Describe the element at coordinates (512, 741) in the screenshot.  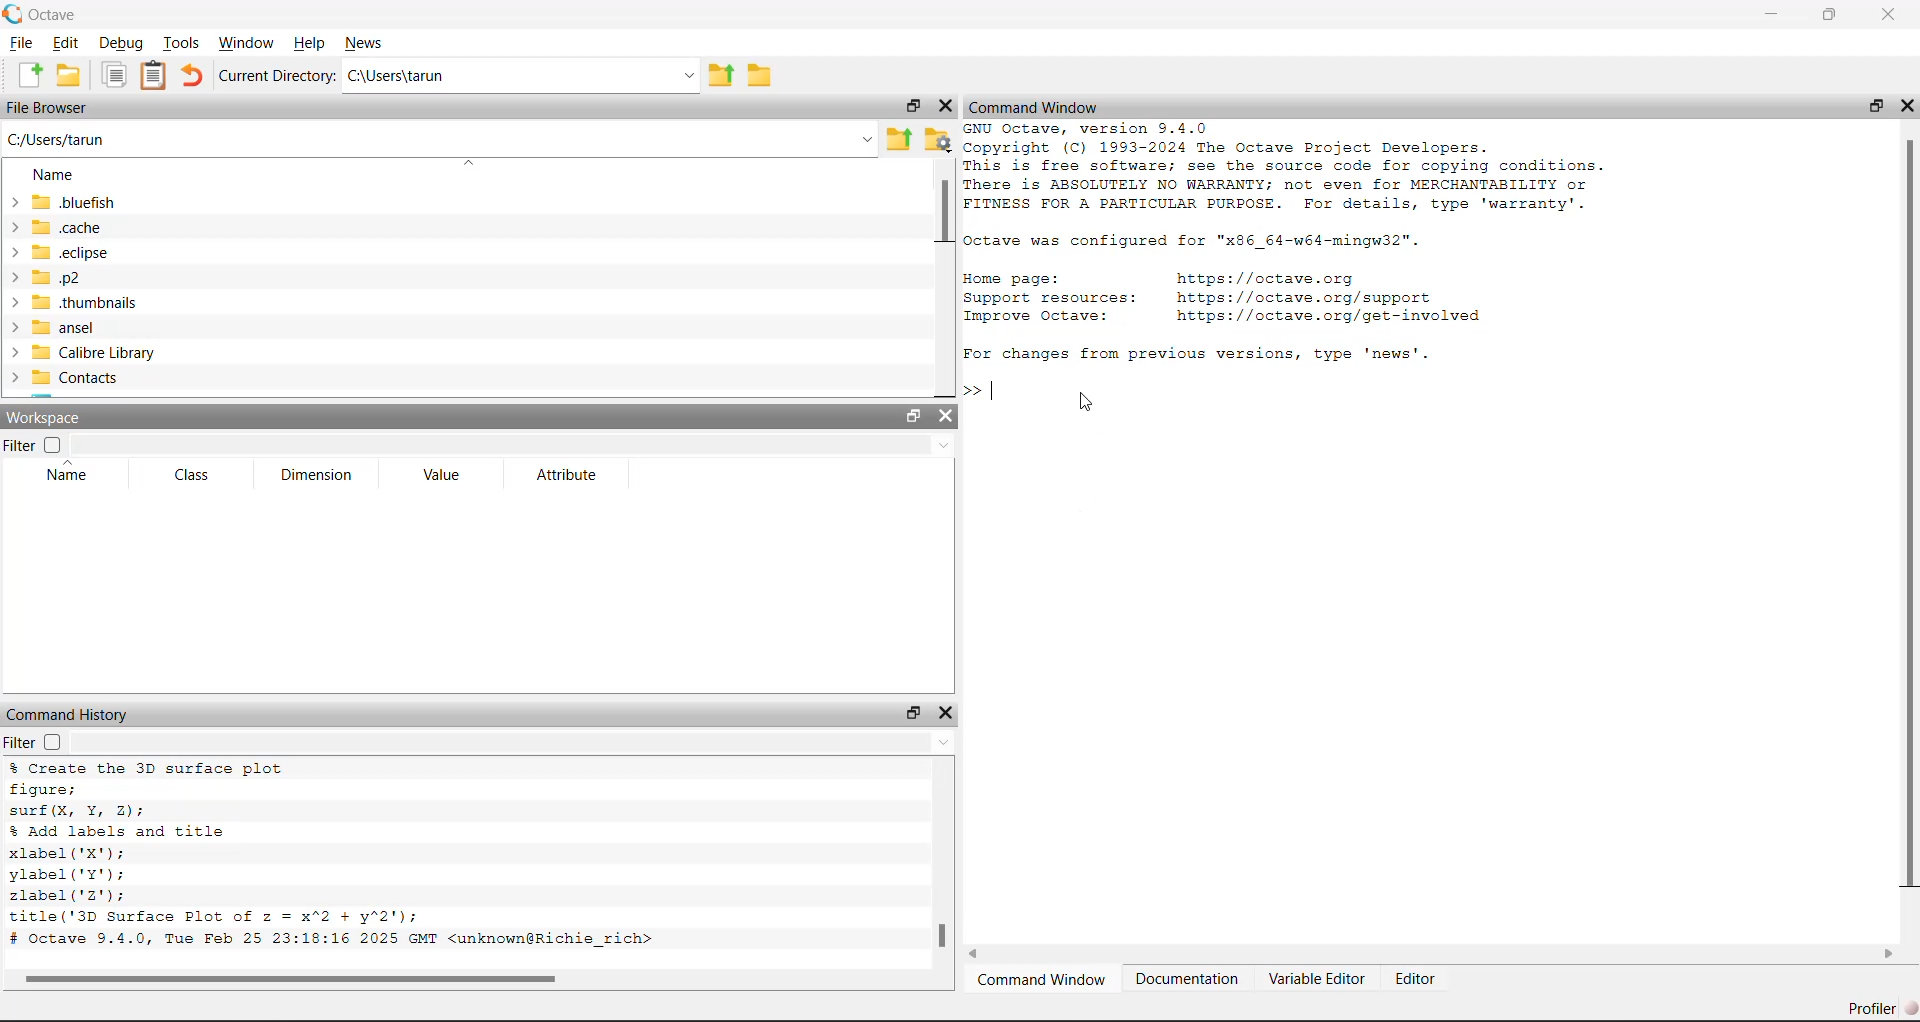
I see `Dropdown` at that location.